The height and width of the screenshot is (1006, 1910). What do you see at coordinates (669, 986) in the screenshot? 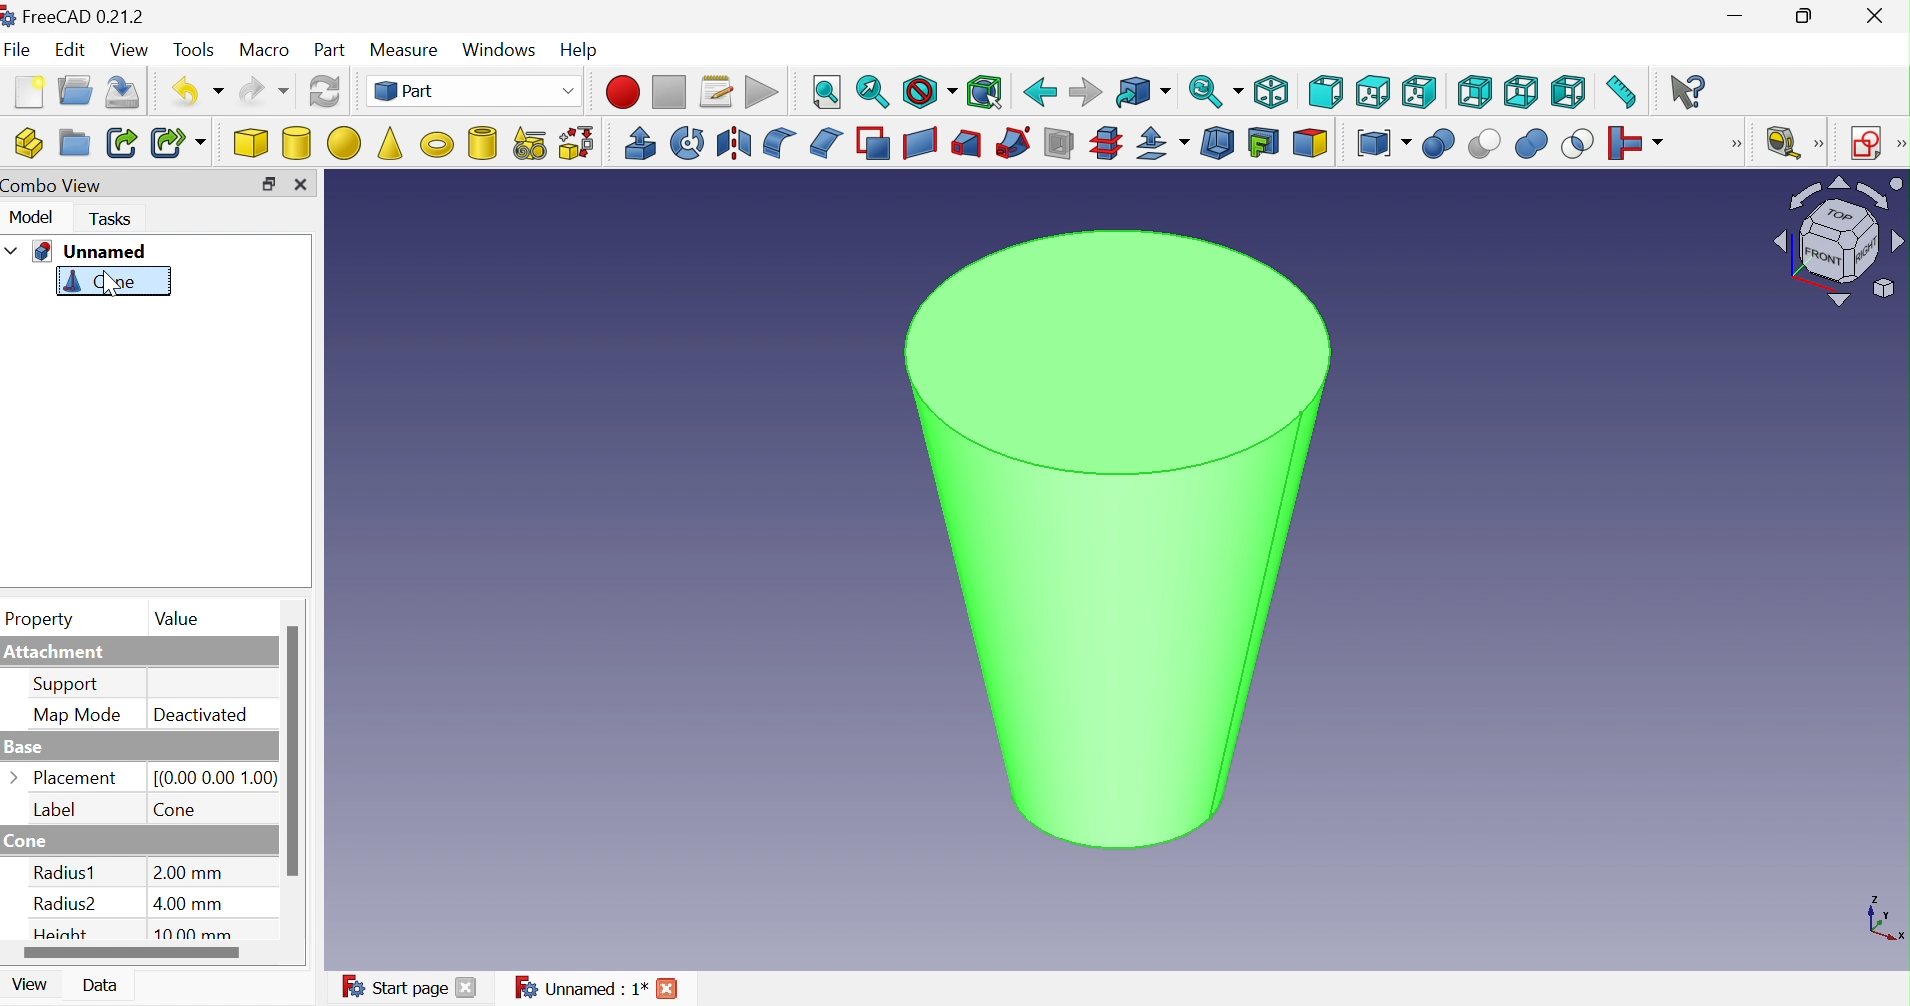
I see `Close` at bounding box center [669, 986].